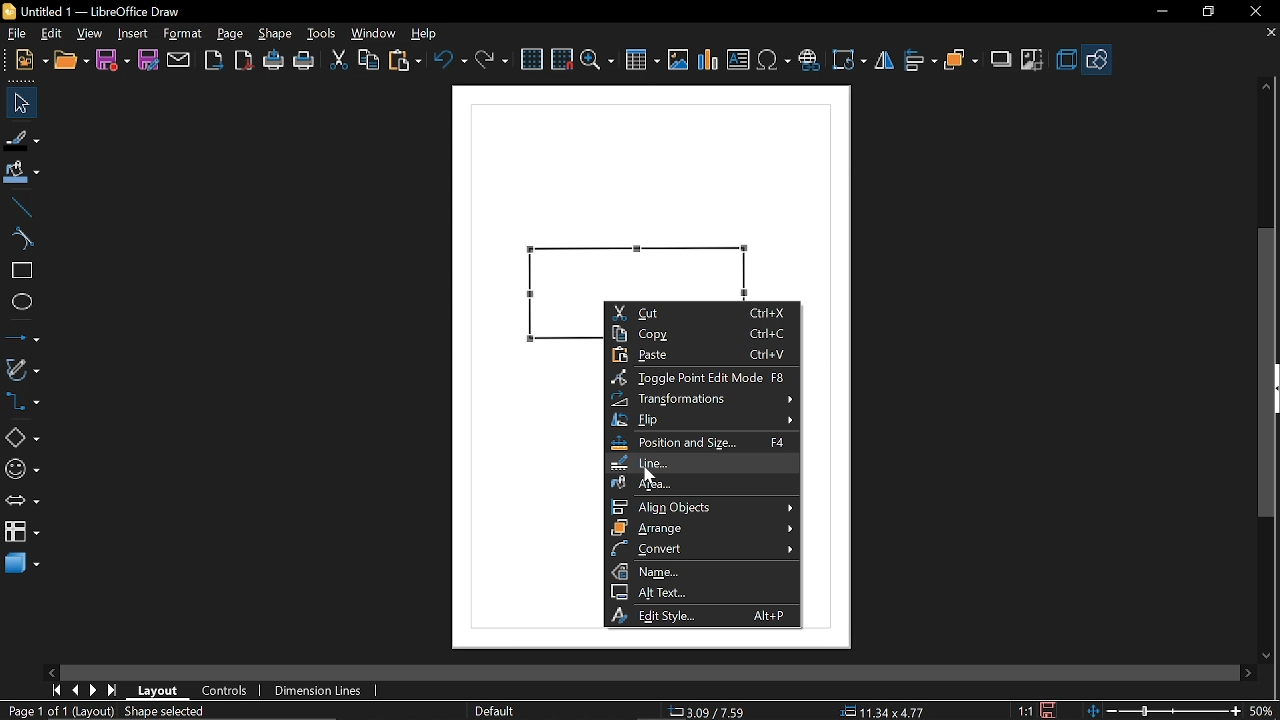  Describe the element at coordinates (1096, 58) in the screenshot. I see `shapes` at that location.